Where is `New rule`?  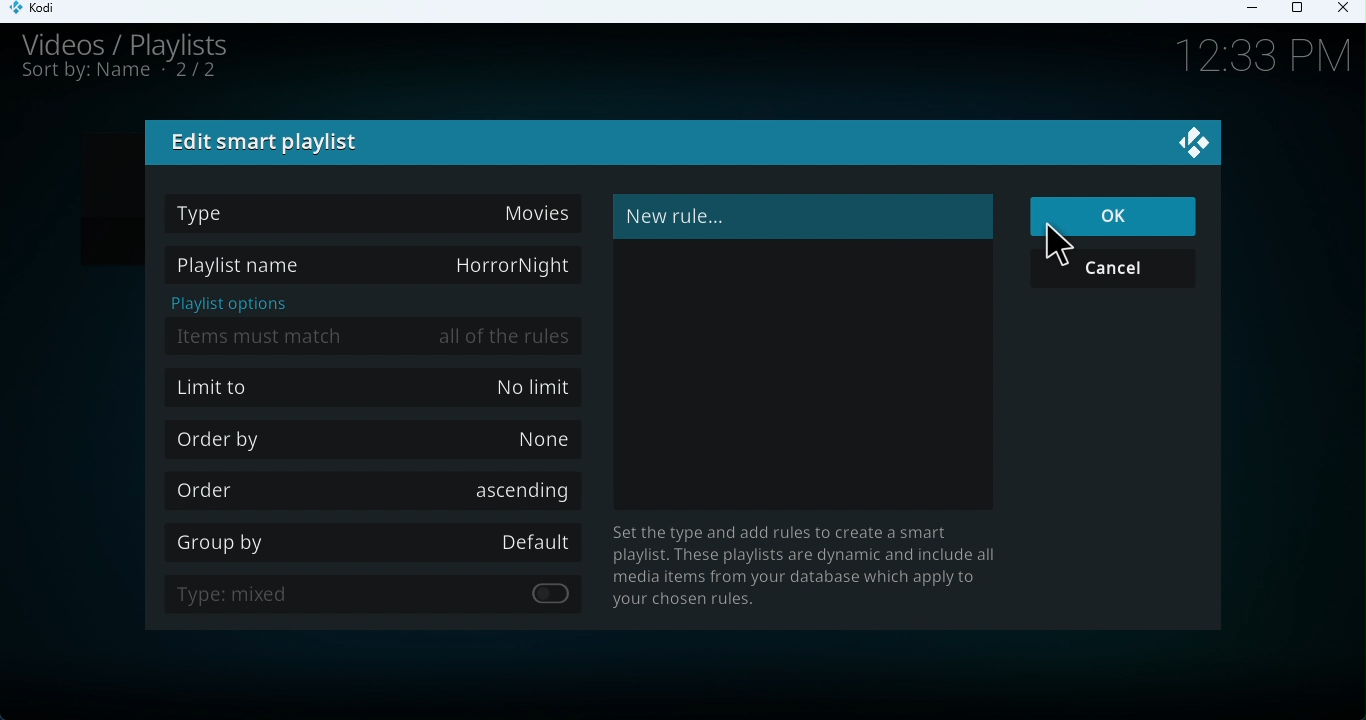 New rule is located at coordinates (800, 216).